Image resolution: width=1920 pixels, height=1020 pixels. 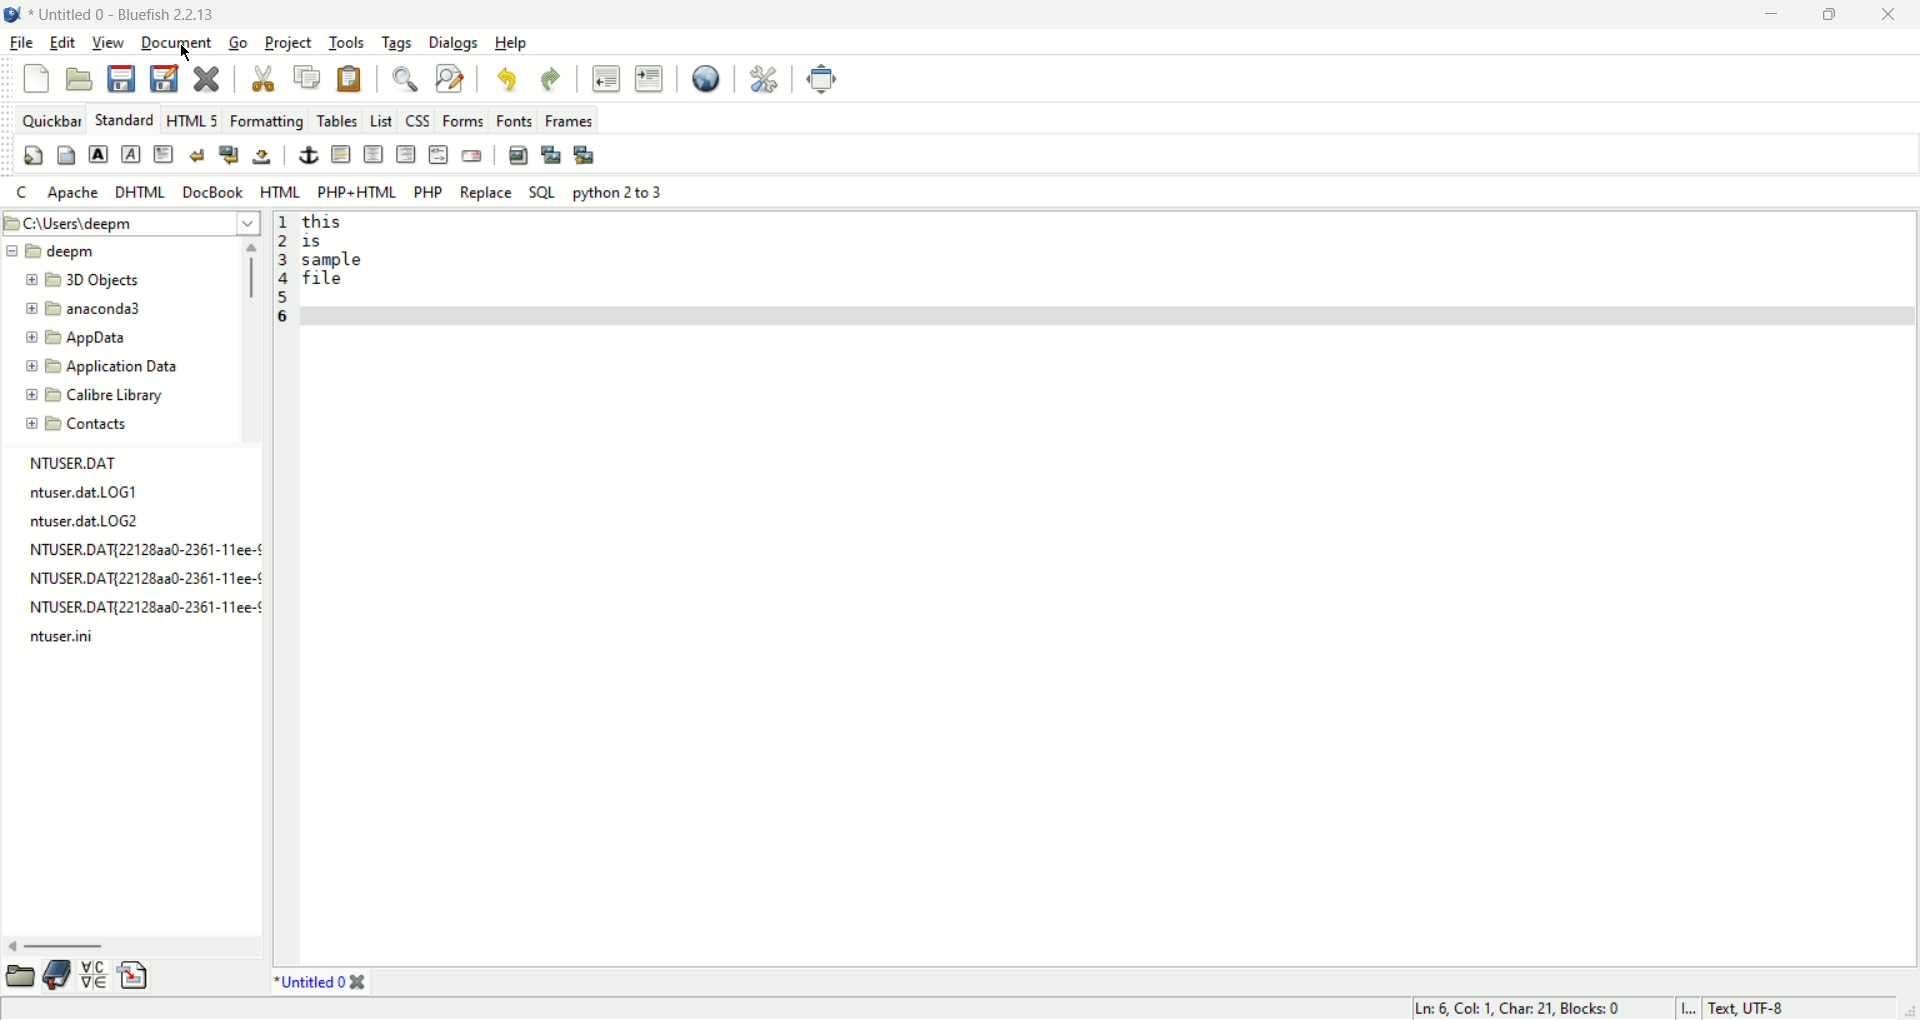 What do you see at coordinates (109, 42) in the screenshot?
I see `view` at bounding box center [109, 42].